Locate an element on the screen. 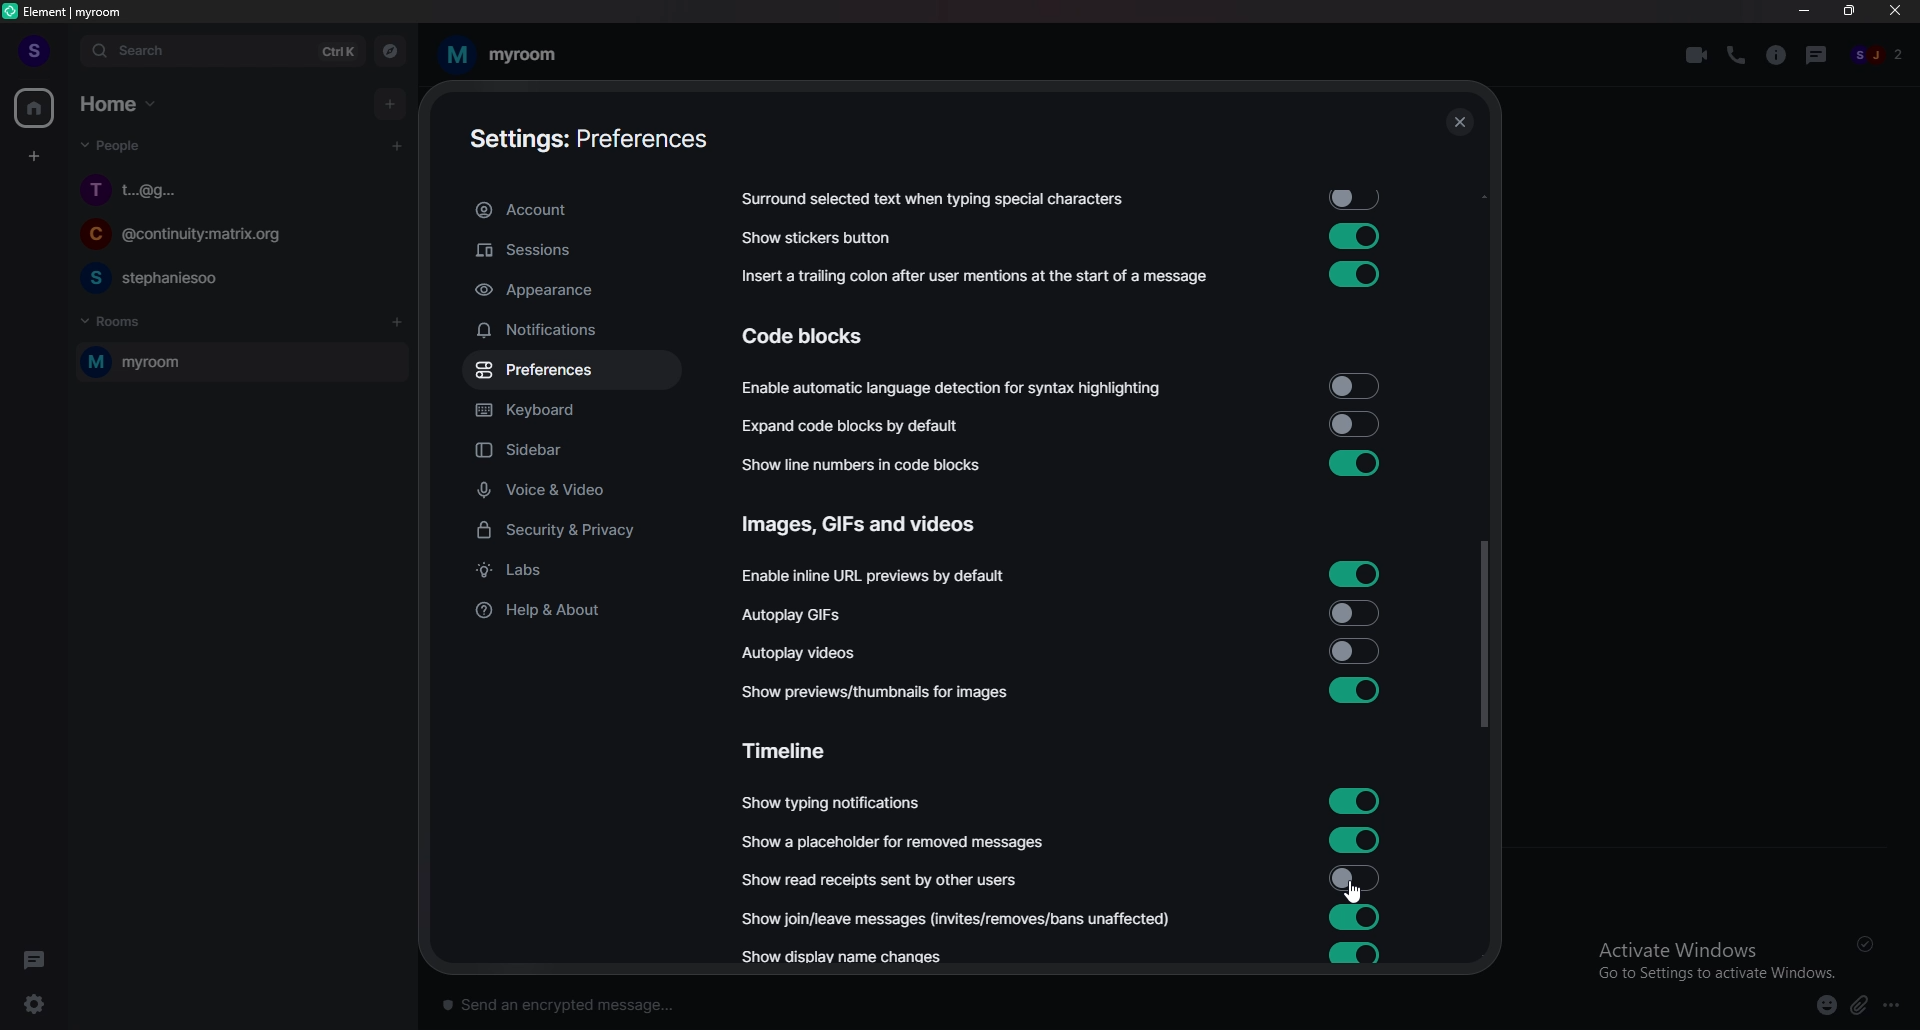 The height and width of the screenshot is (1030, 1920). voice call is located at coordinates (1736, 54).